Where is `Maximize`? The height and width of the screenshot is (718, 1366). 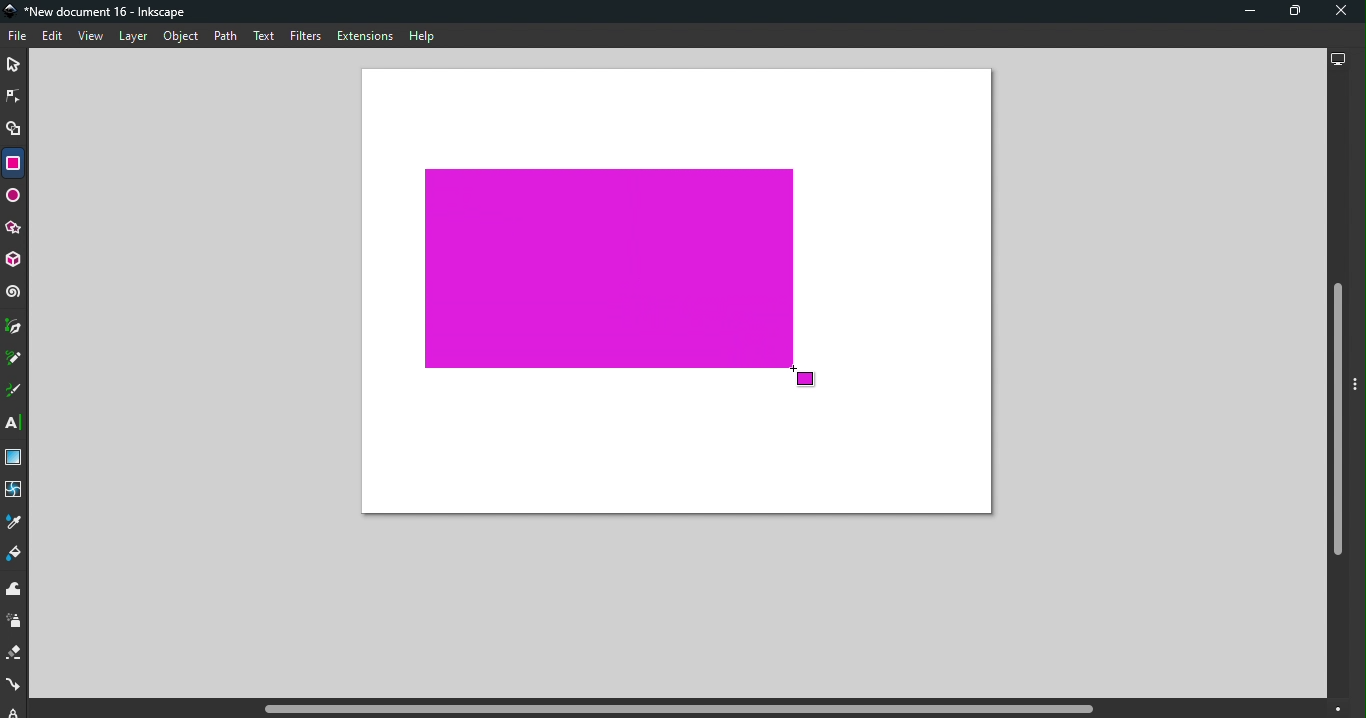 Maximize is located at coordinates (1288, 14).